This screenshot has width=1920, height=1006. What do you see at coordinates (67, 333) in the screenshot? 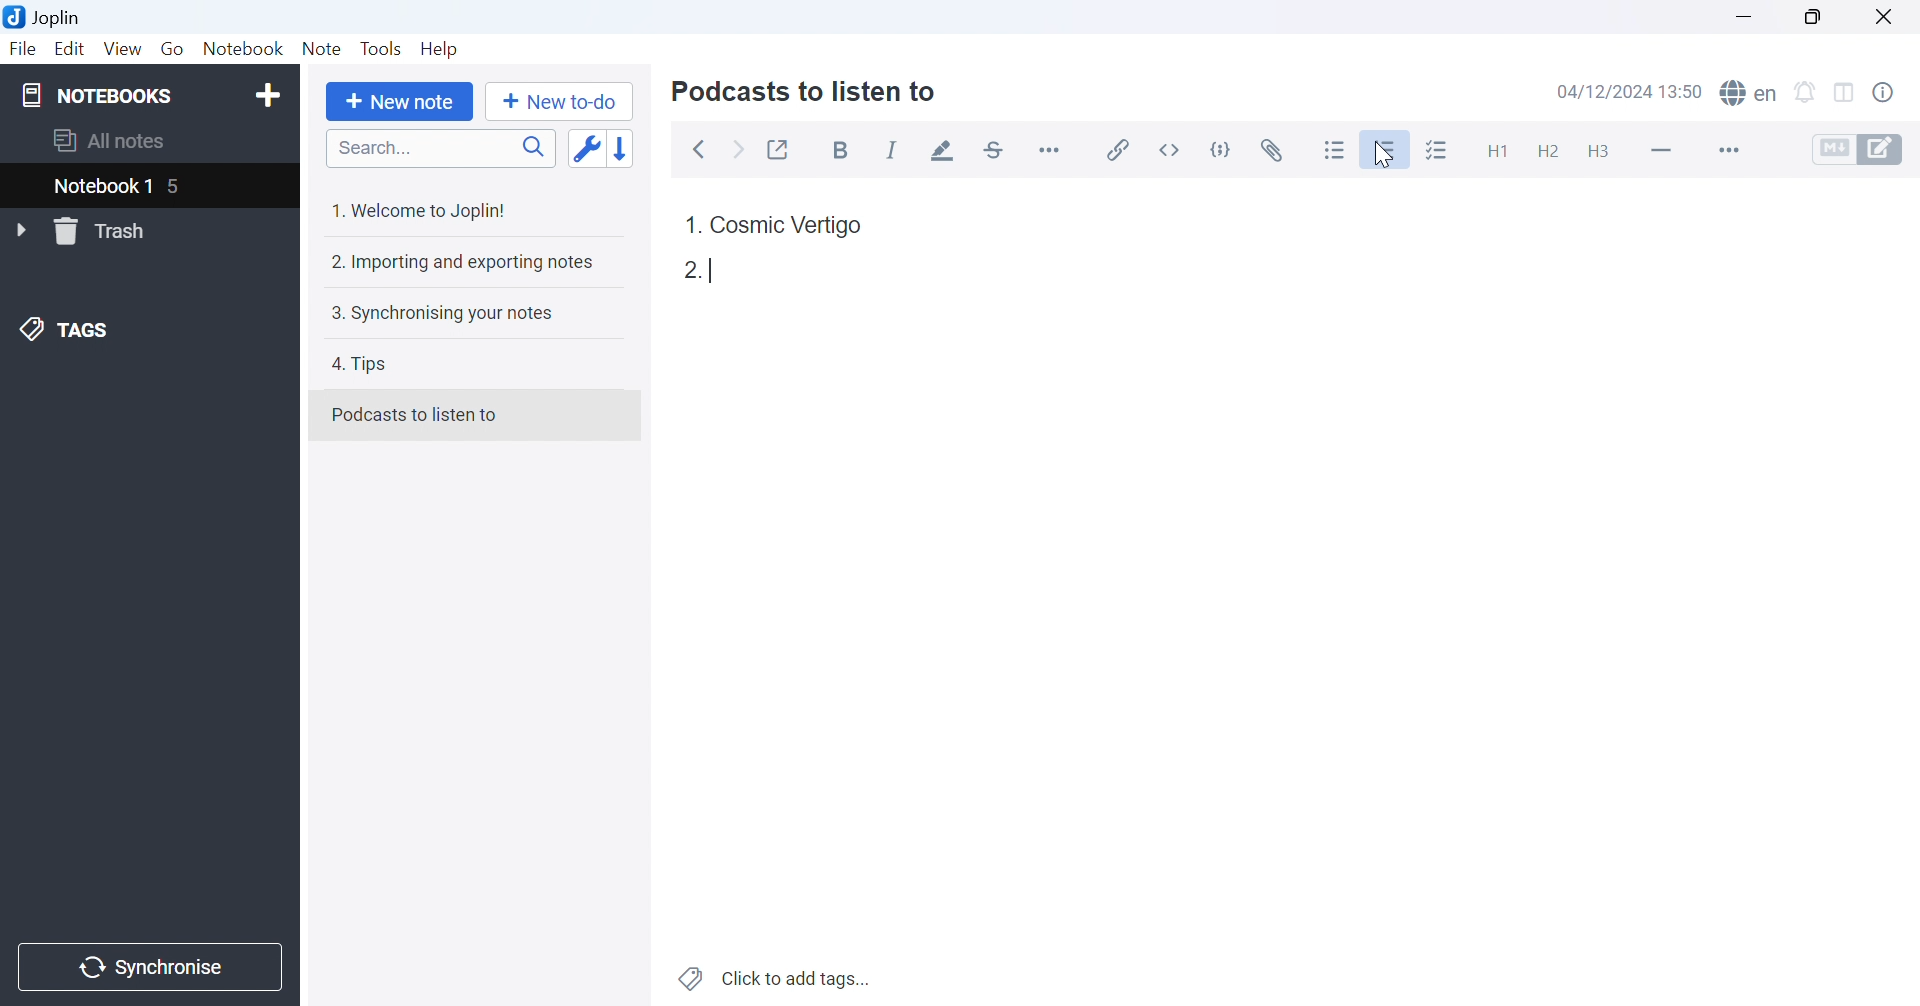
I see `TAGS` at bounding box center [67, 333].